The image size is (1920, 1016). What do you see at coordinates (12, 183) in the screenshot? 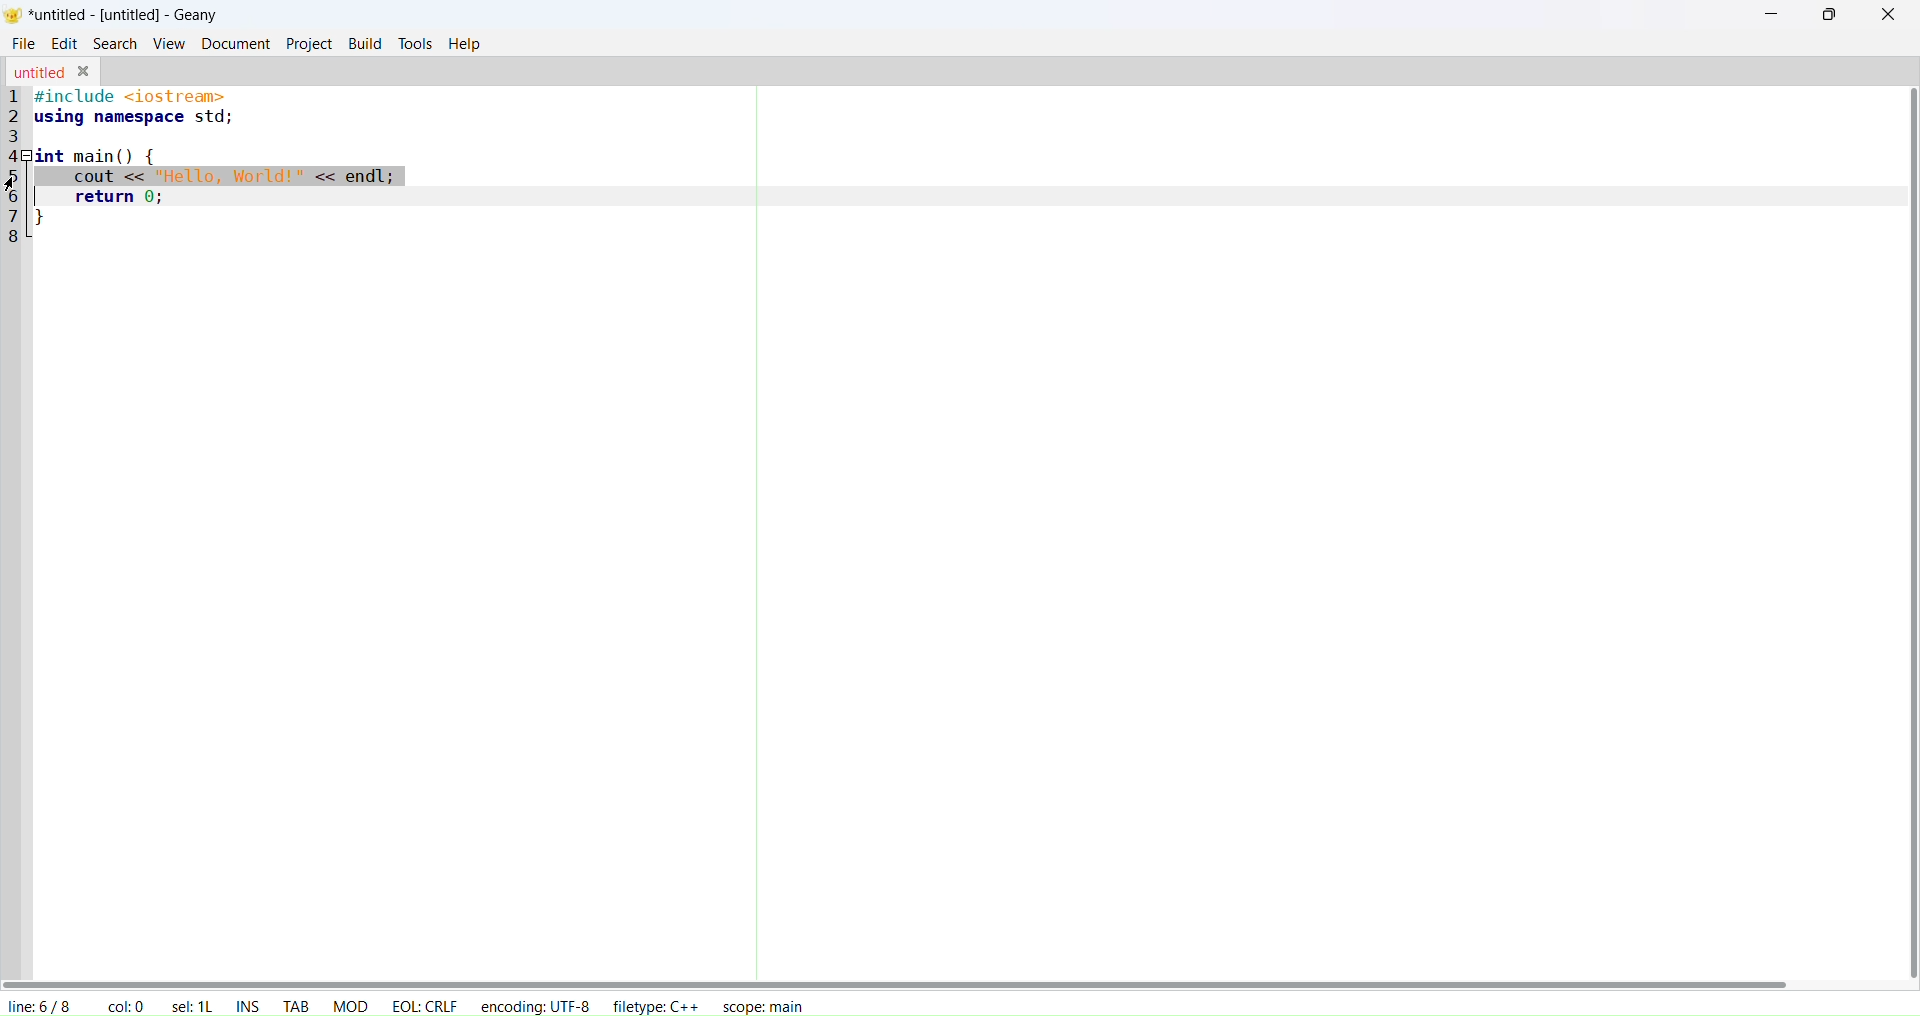
I see `cursor` at bounding box center [12, 183].